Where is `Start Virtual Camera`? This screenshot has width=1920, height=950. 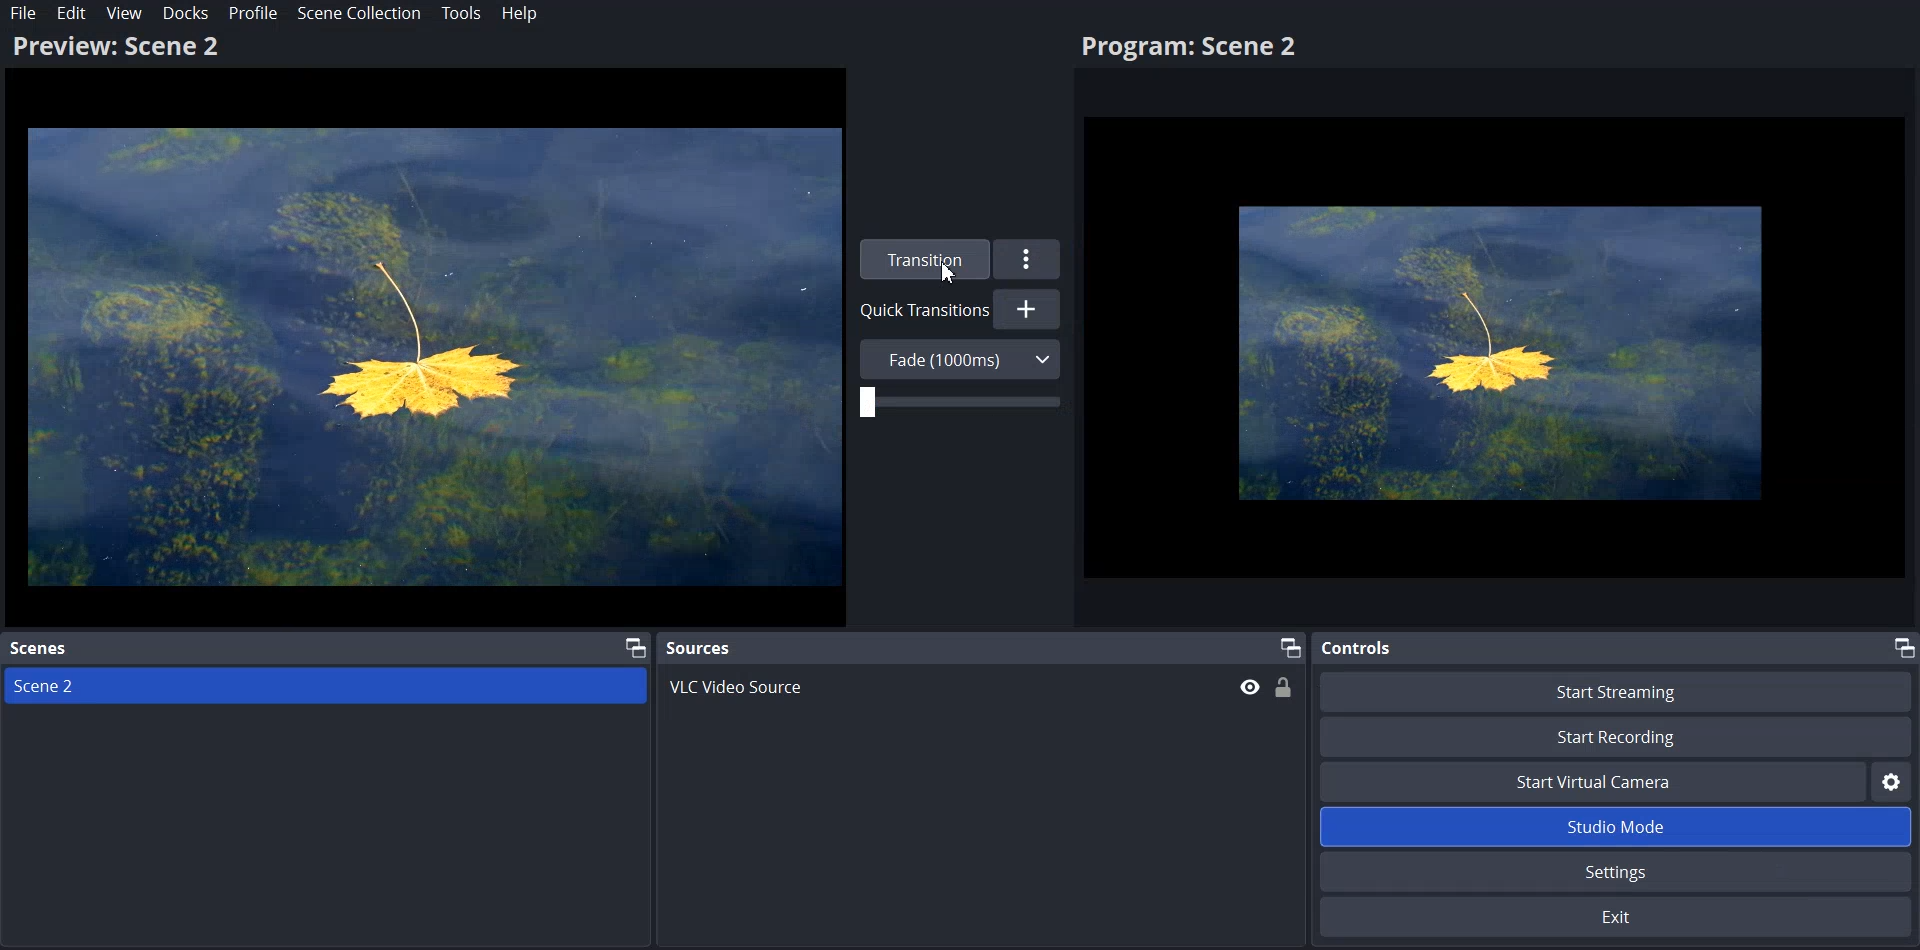 Start Virtual Camera is located at coordinates (1593, 782).